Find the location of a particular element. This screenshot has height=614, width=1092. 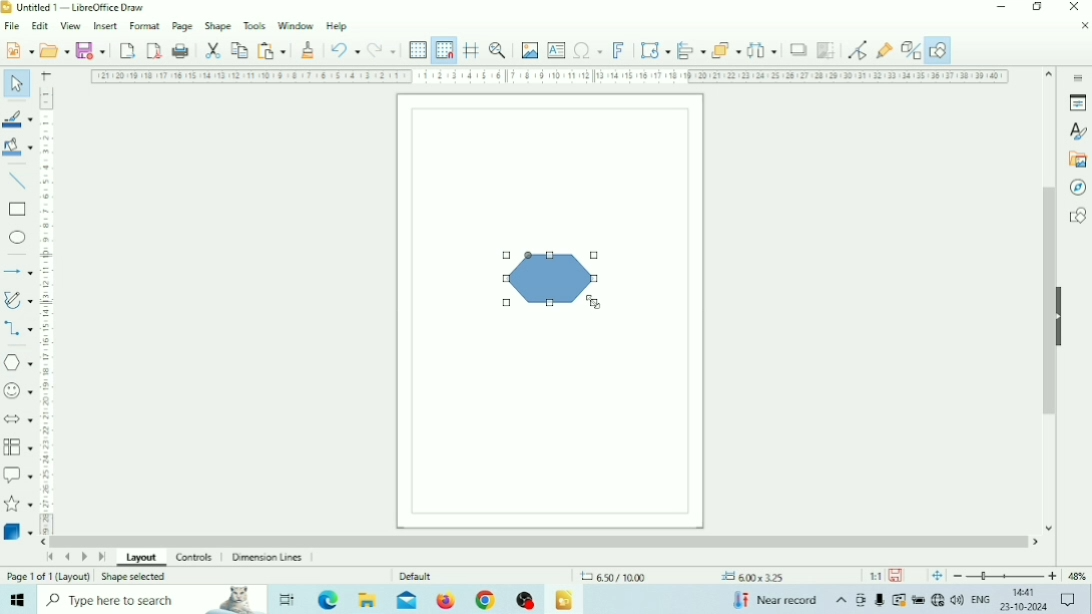

Dimension Lines is located at coordinates (270, 558).